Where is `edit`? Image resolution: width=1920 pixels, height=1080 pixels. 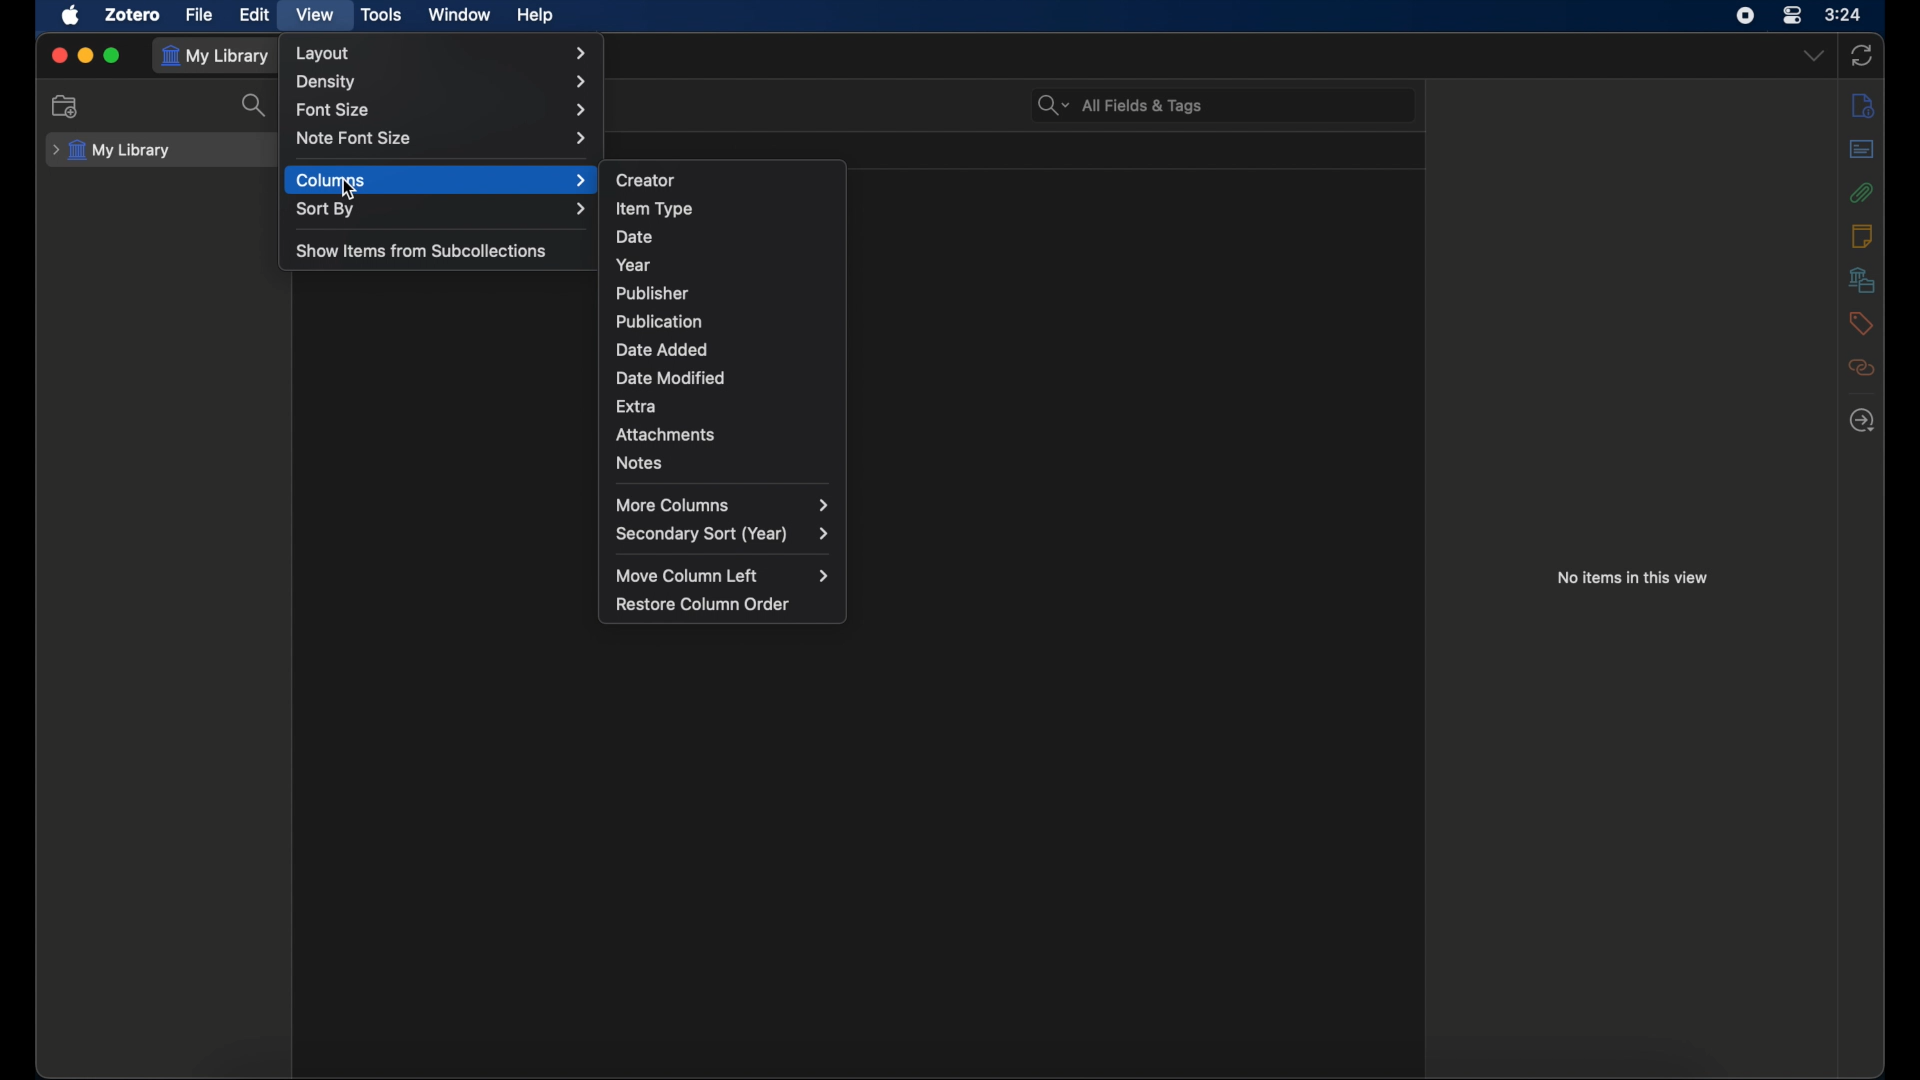
edit is located at coordinates (254, 14).